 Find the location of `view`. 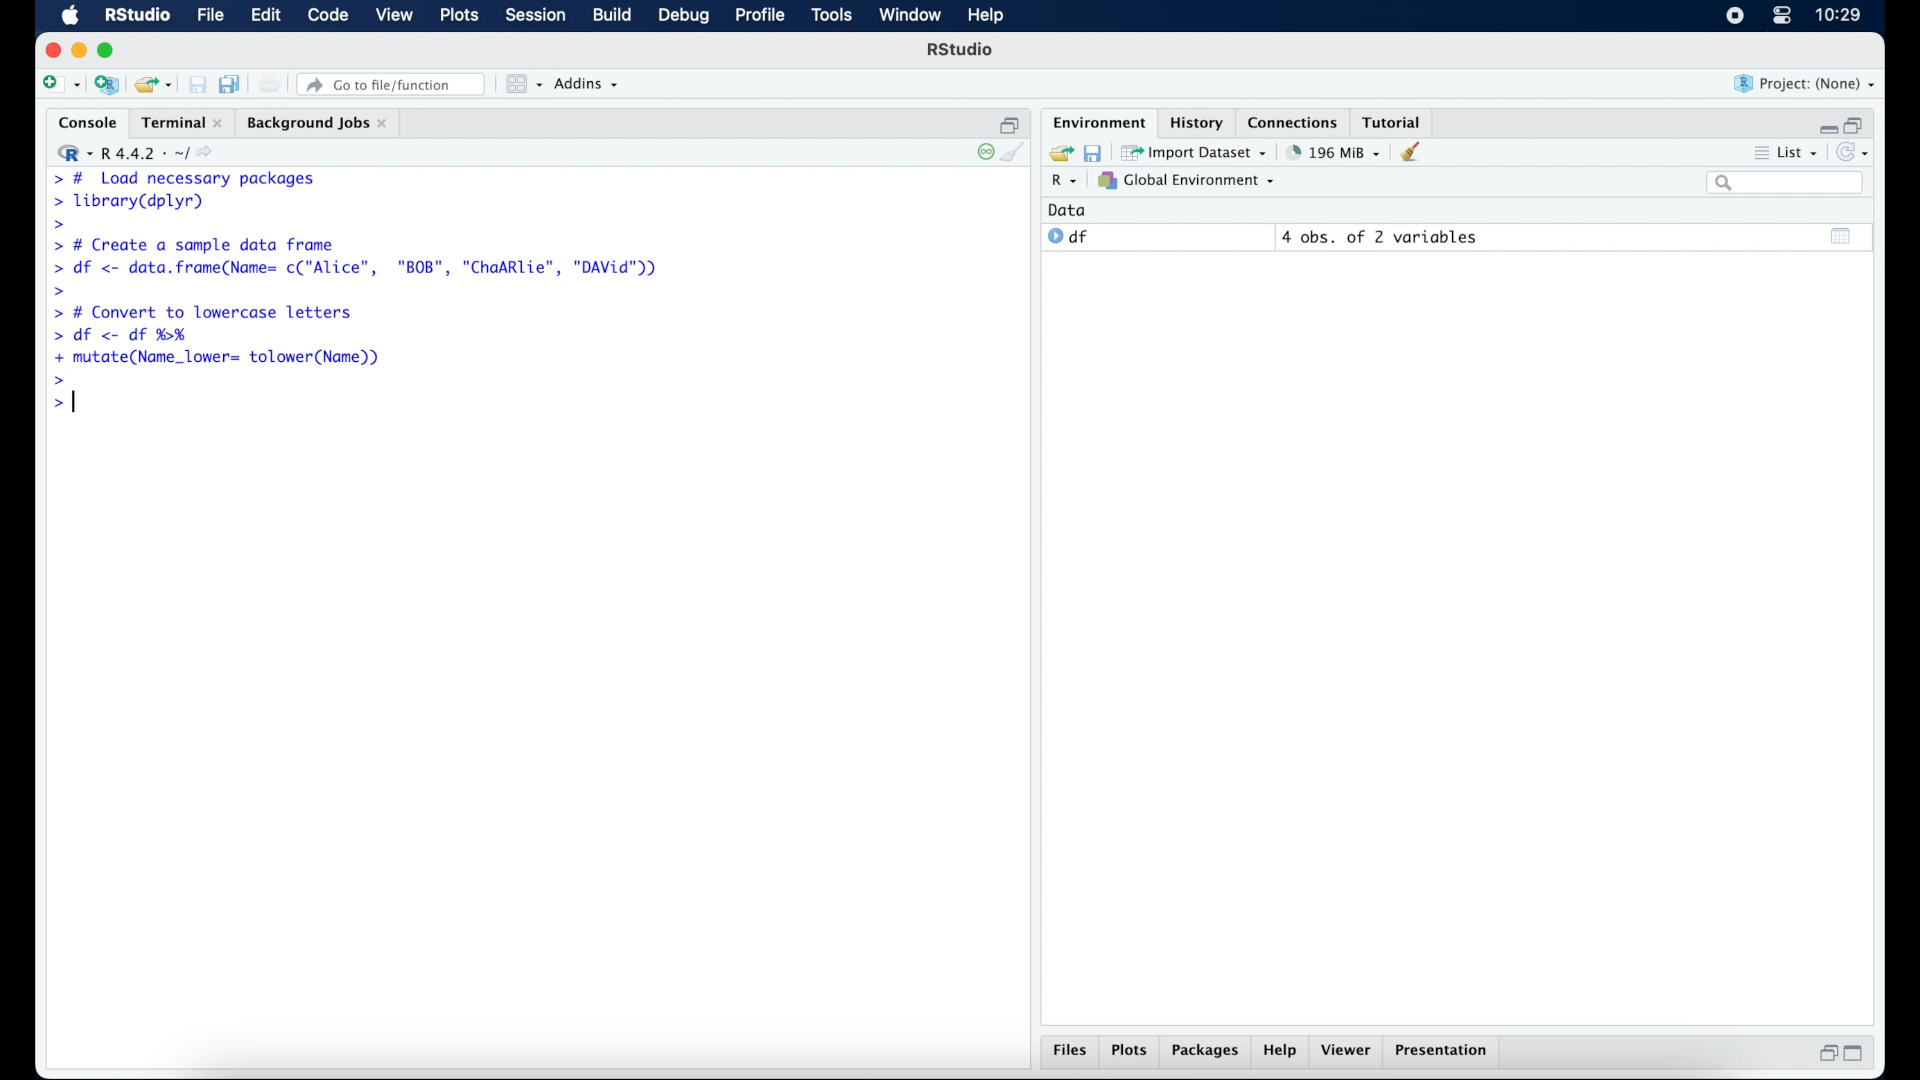

view is located at coordinates (395, 17).